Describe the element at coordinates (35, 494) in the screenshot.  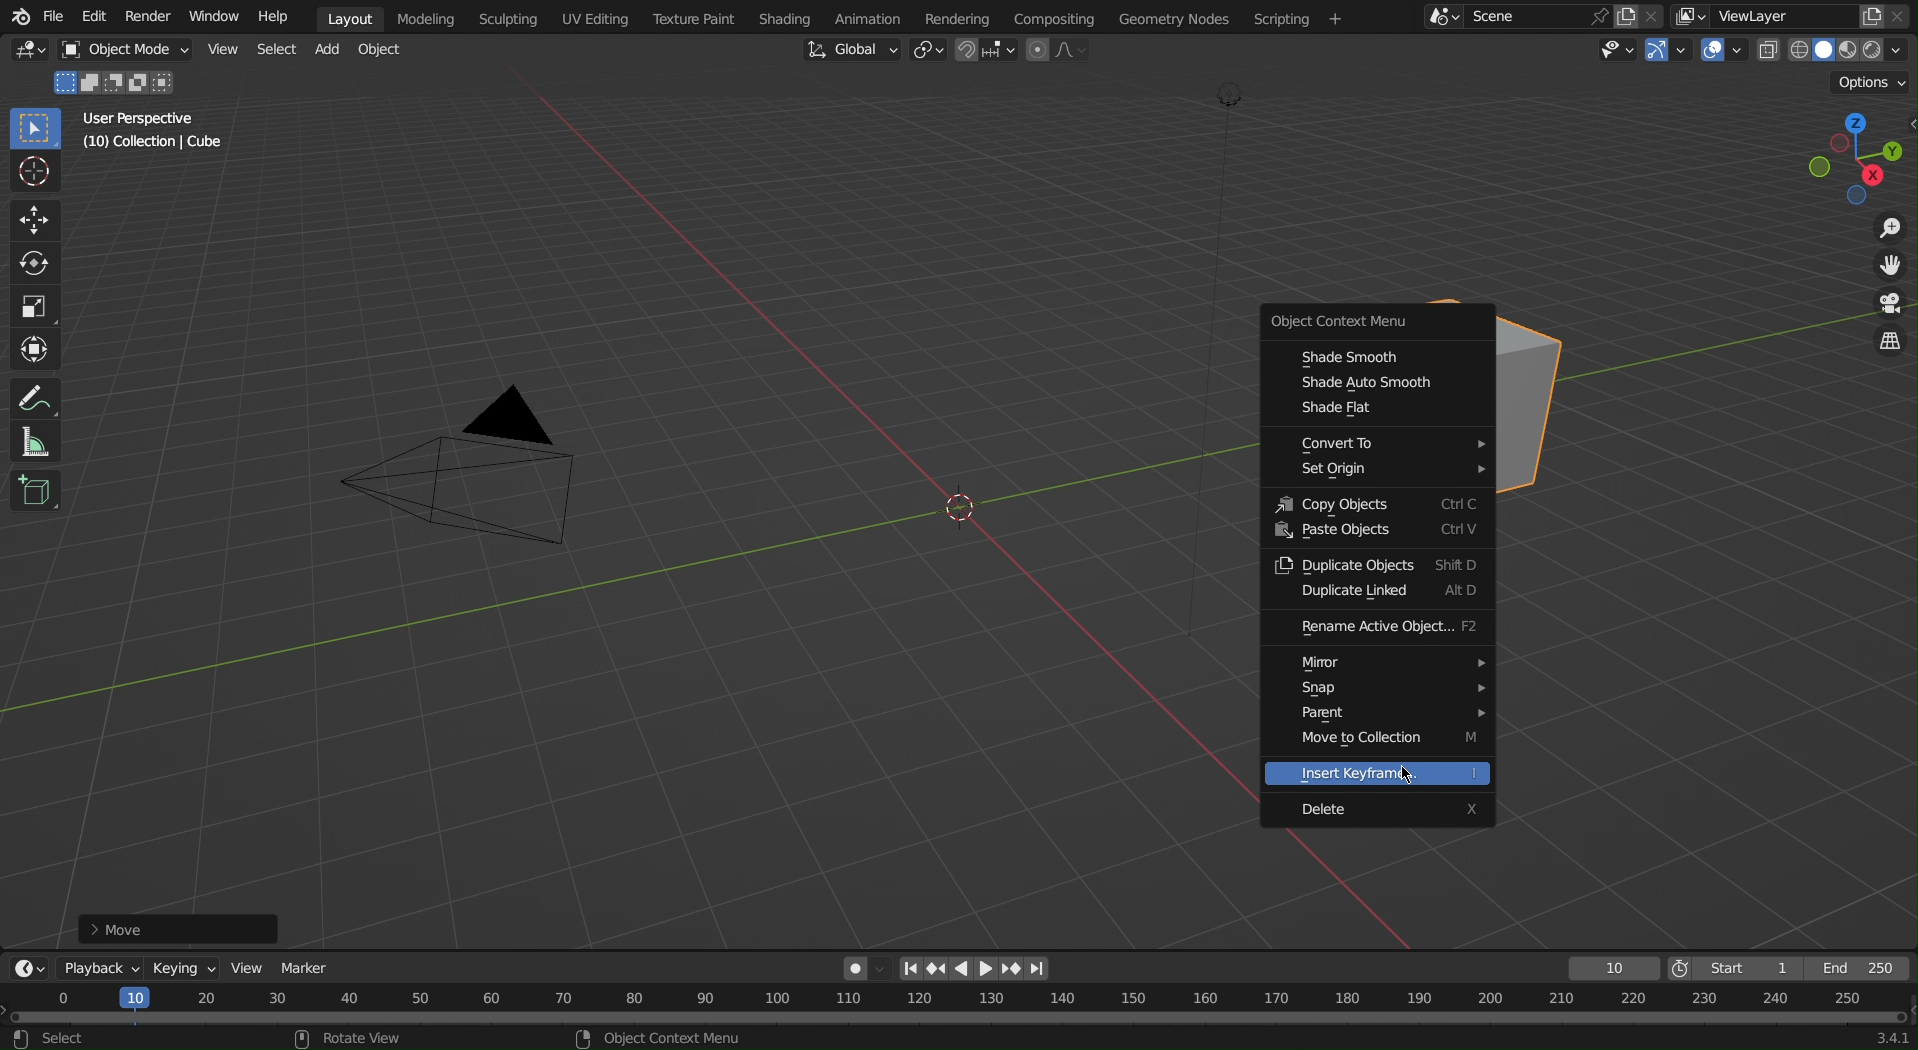
I see `Cube` at that location.